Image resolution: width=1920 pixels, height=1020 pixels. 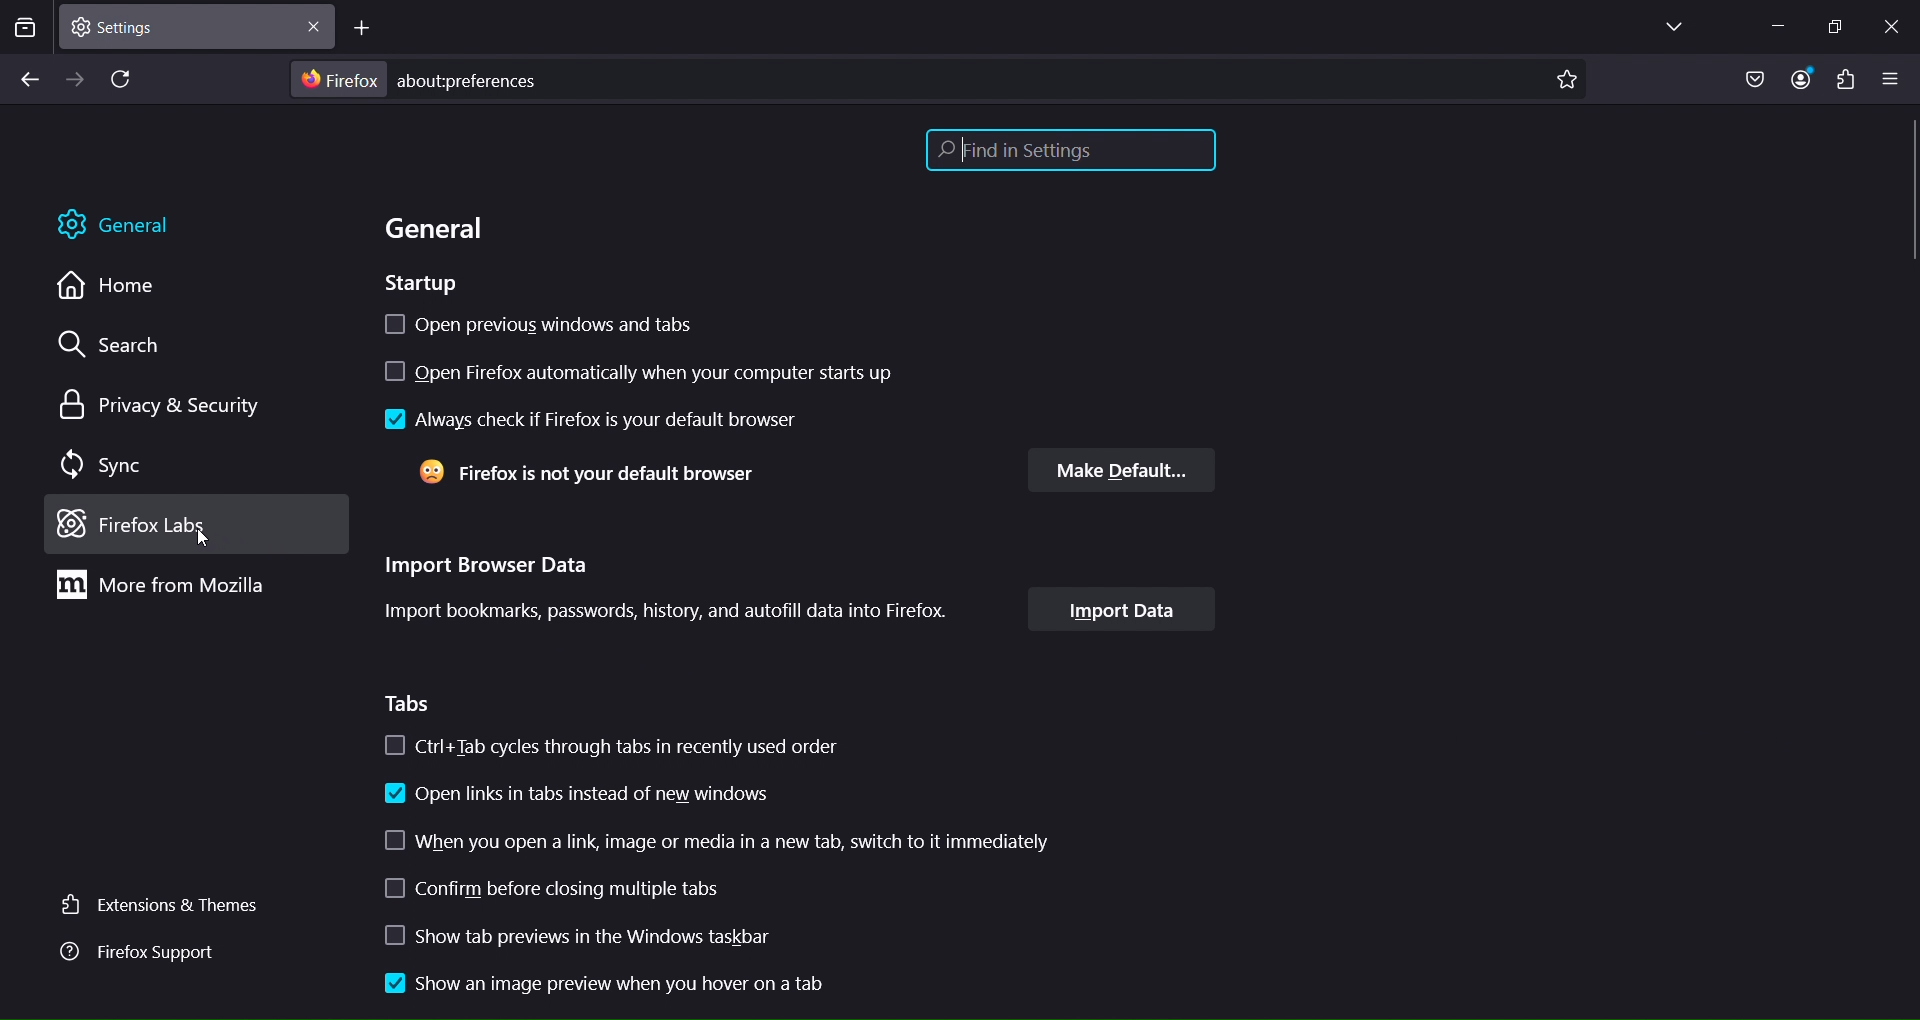 What do you see at coordinates (28, 79) in the screenshot?
I see `go back one page` at bounding box center [28, 79].